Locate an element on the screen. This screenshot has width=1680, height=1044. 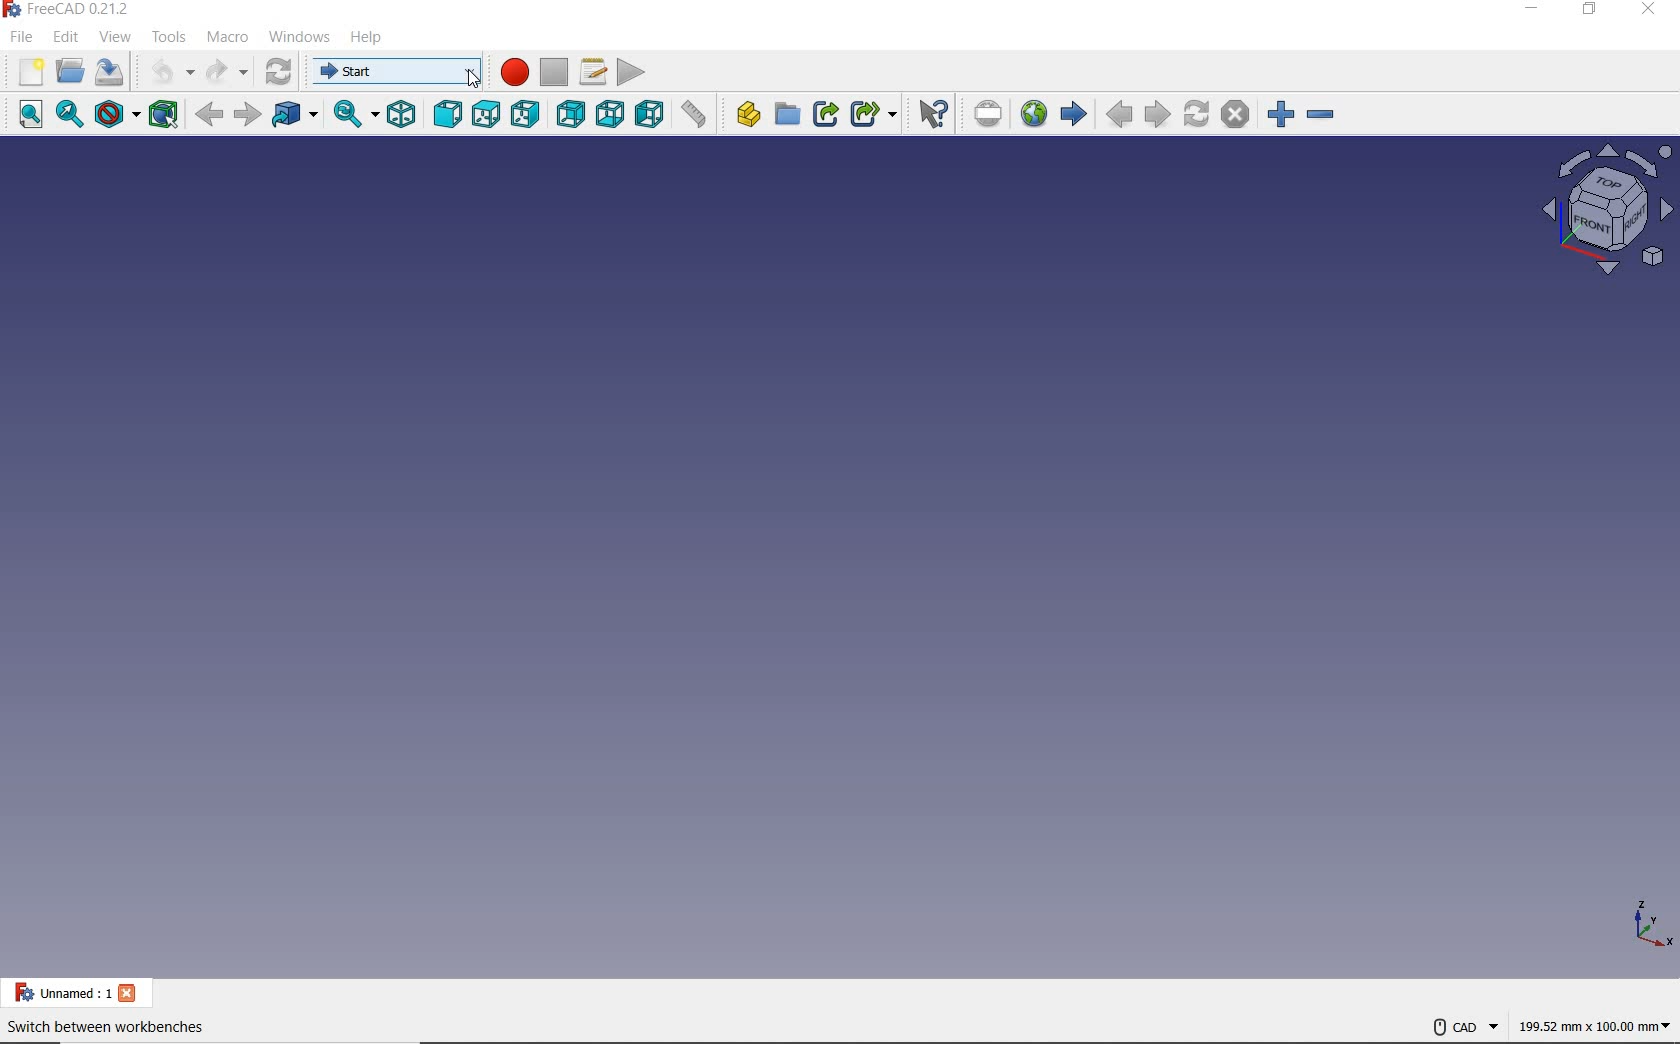
MACRO RECORDING is located at coordinates (511, 71).